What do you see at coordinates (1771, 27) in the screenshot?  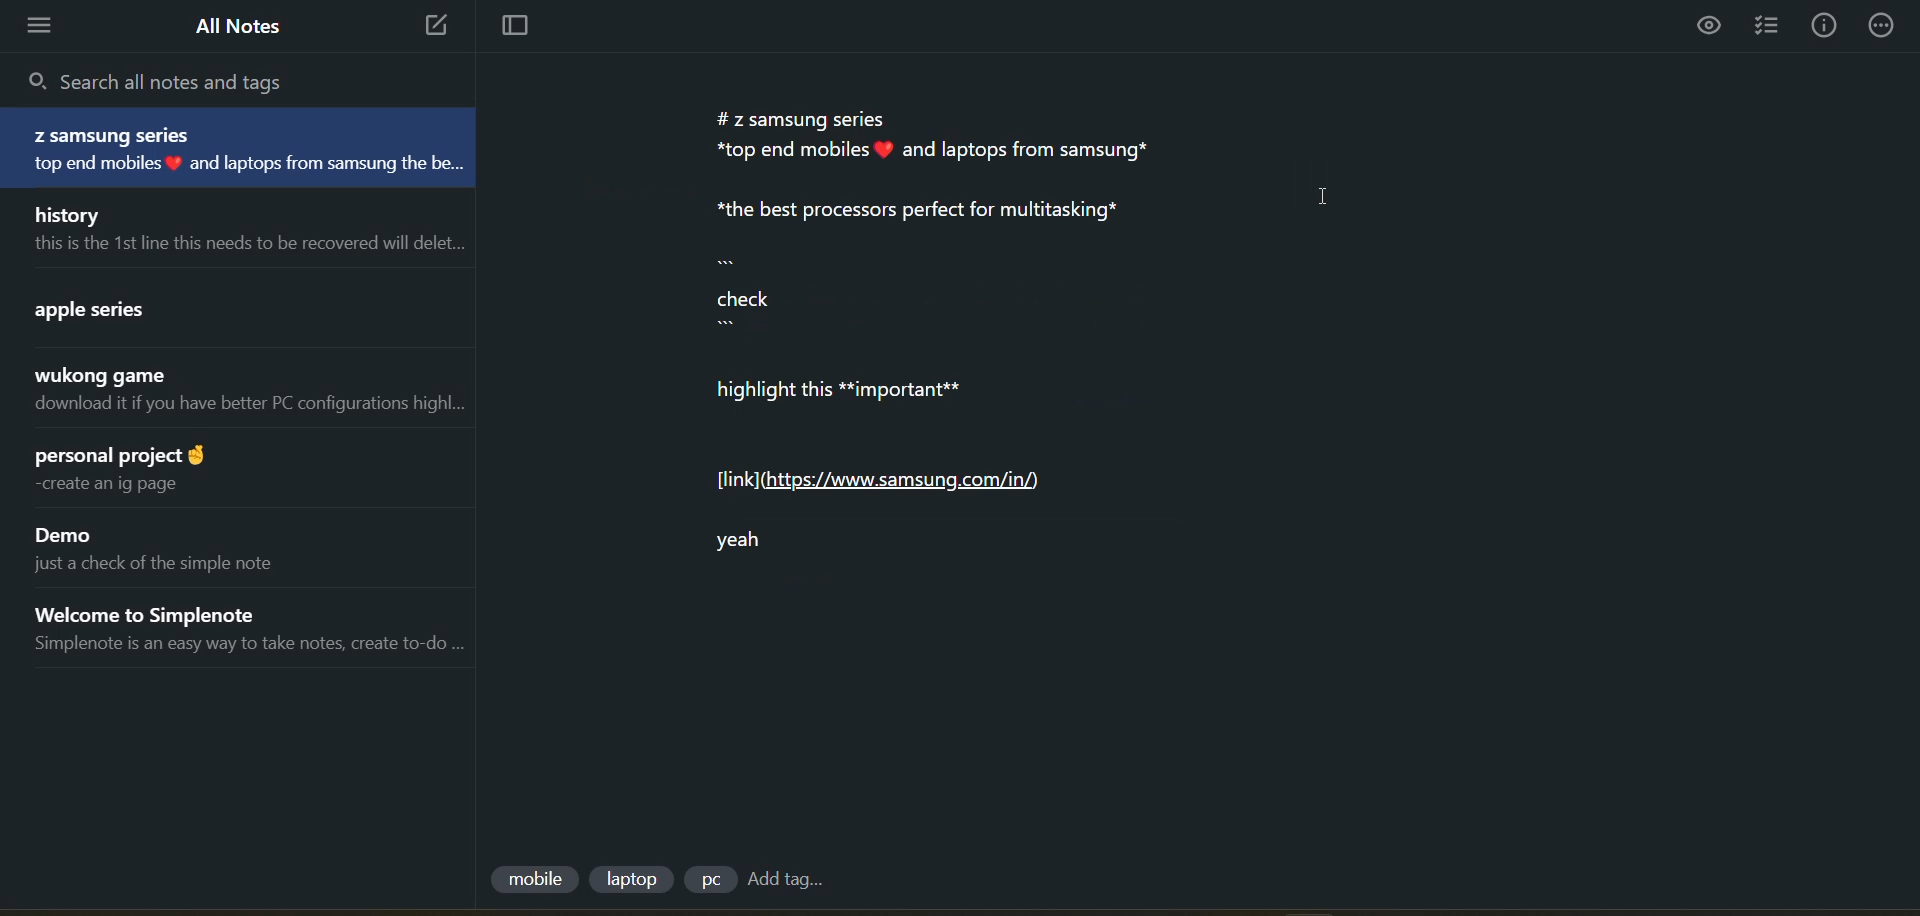 I see `insert checklist` at bounding box center [1771, 27].